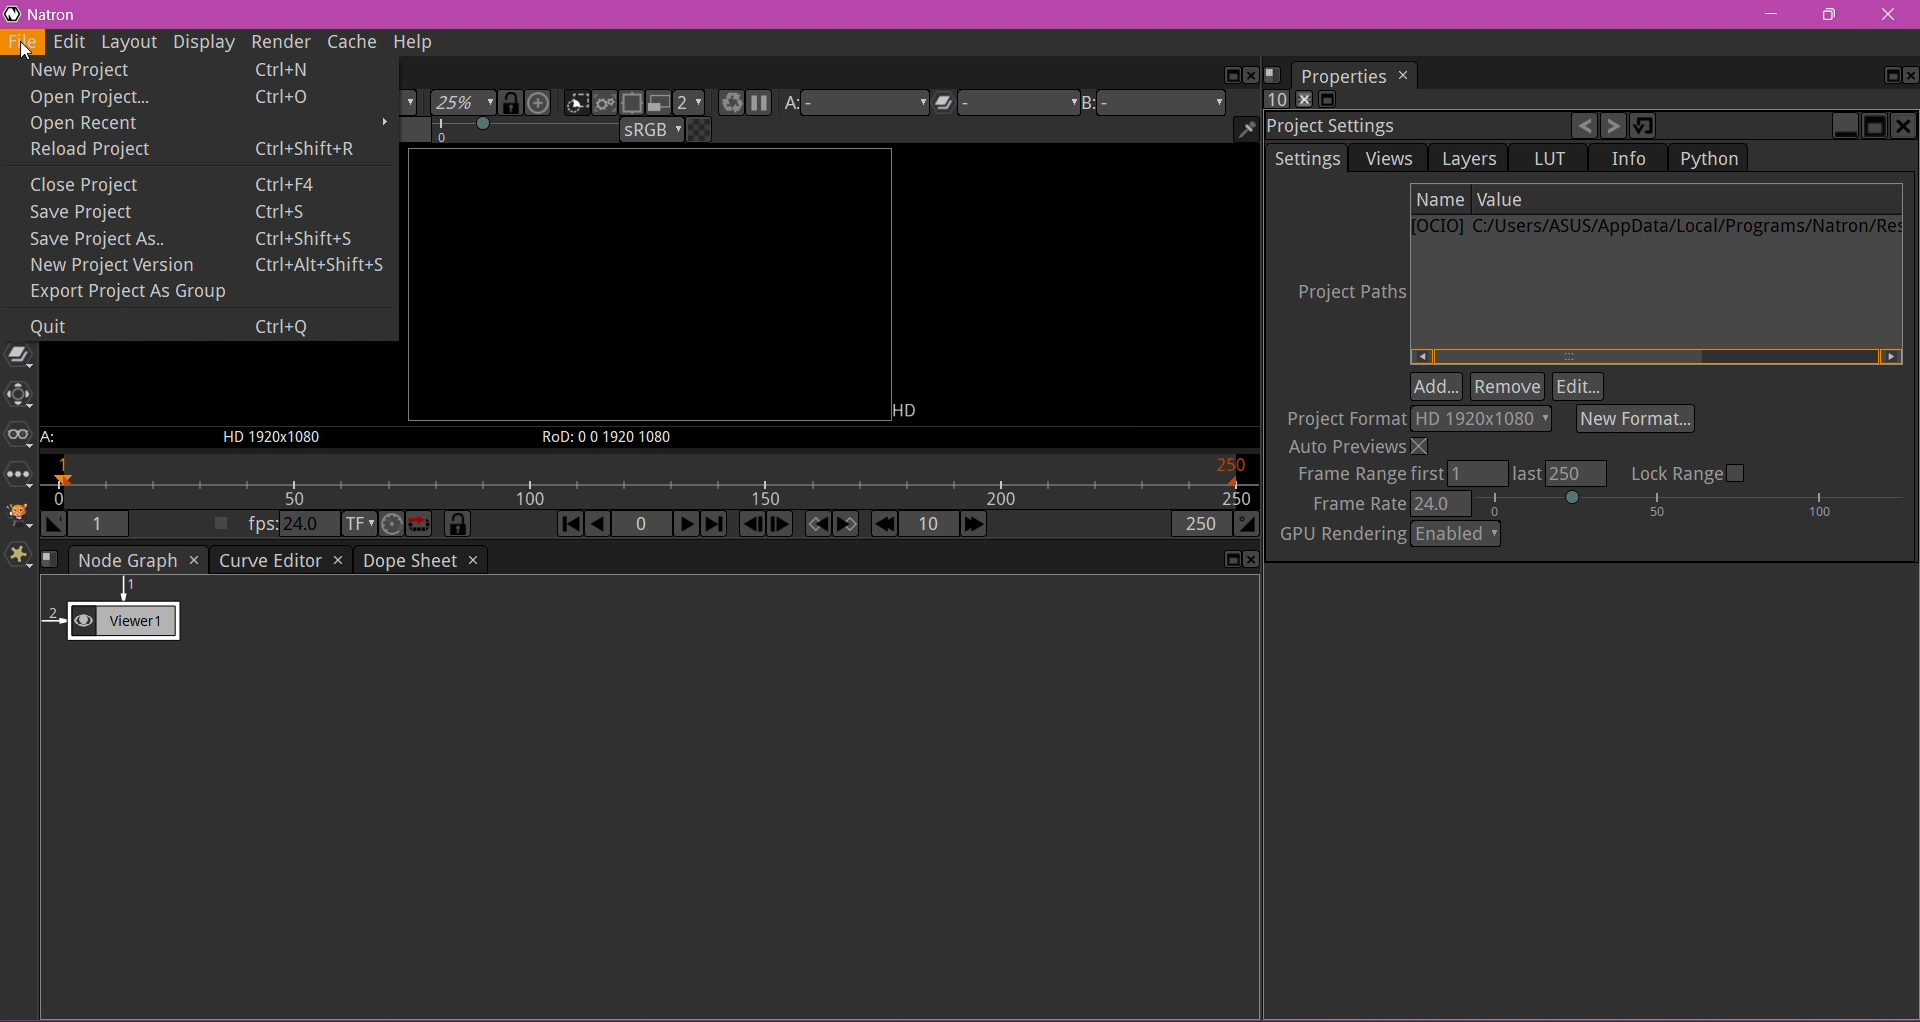 Image resolution: width=1920 pixels, height=1022 pixels. I want to click on The playback in point, so click(103, 523).